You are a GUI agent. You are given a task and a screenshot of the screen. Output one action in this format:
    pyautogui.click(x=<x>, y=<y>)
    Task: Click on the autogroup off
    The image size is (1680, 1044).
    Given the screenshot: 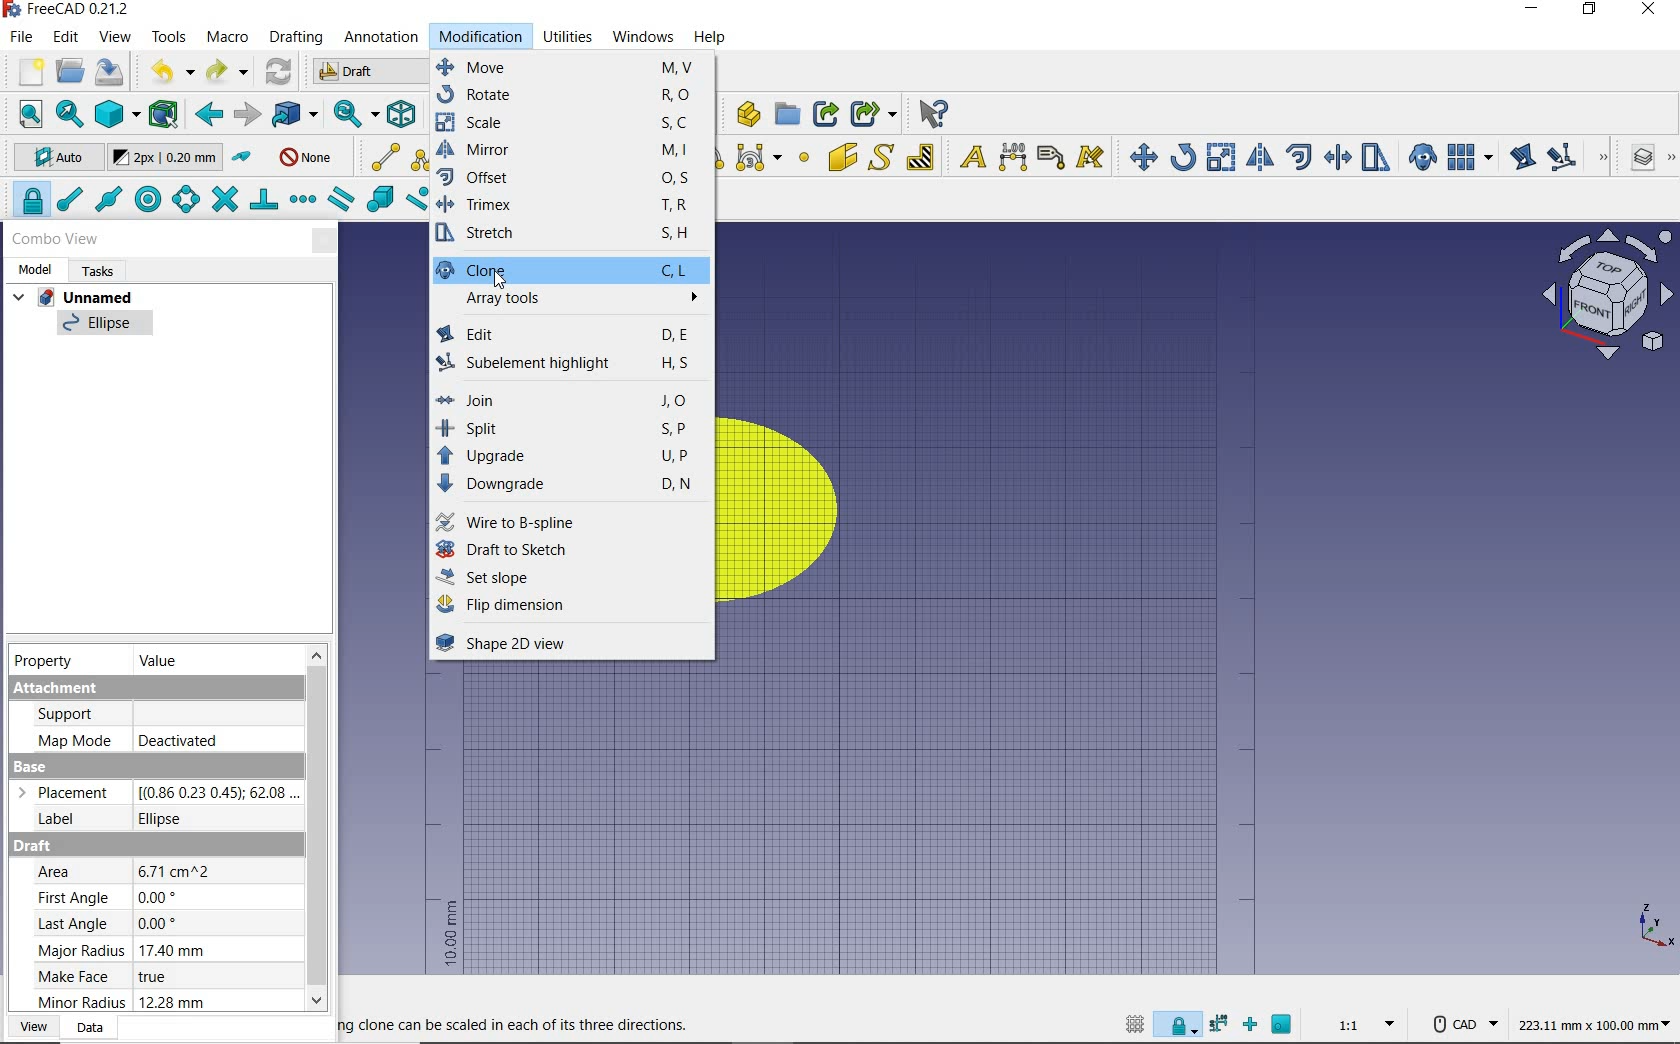 What is the action you would take?
    pyautogui.click(x=309, y=156)
    